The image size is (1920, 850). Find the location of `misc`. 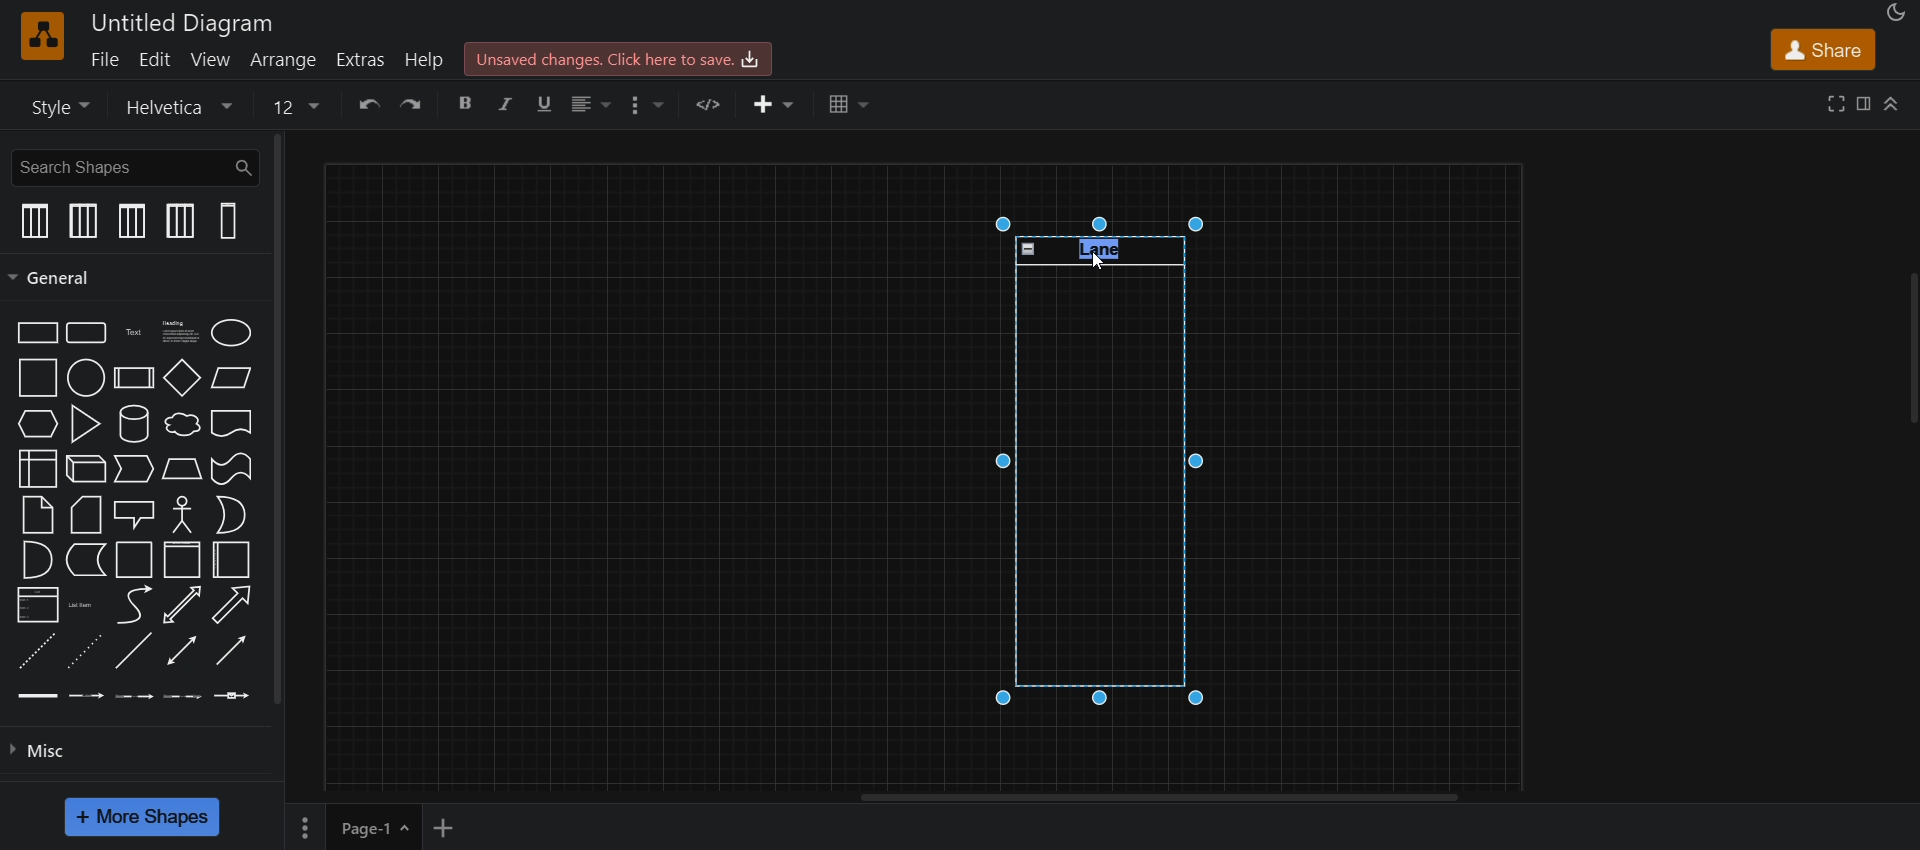

misc is located at coordinates (38, 756).